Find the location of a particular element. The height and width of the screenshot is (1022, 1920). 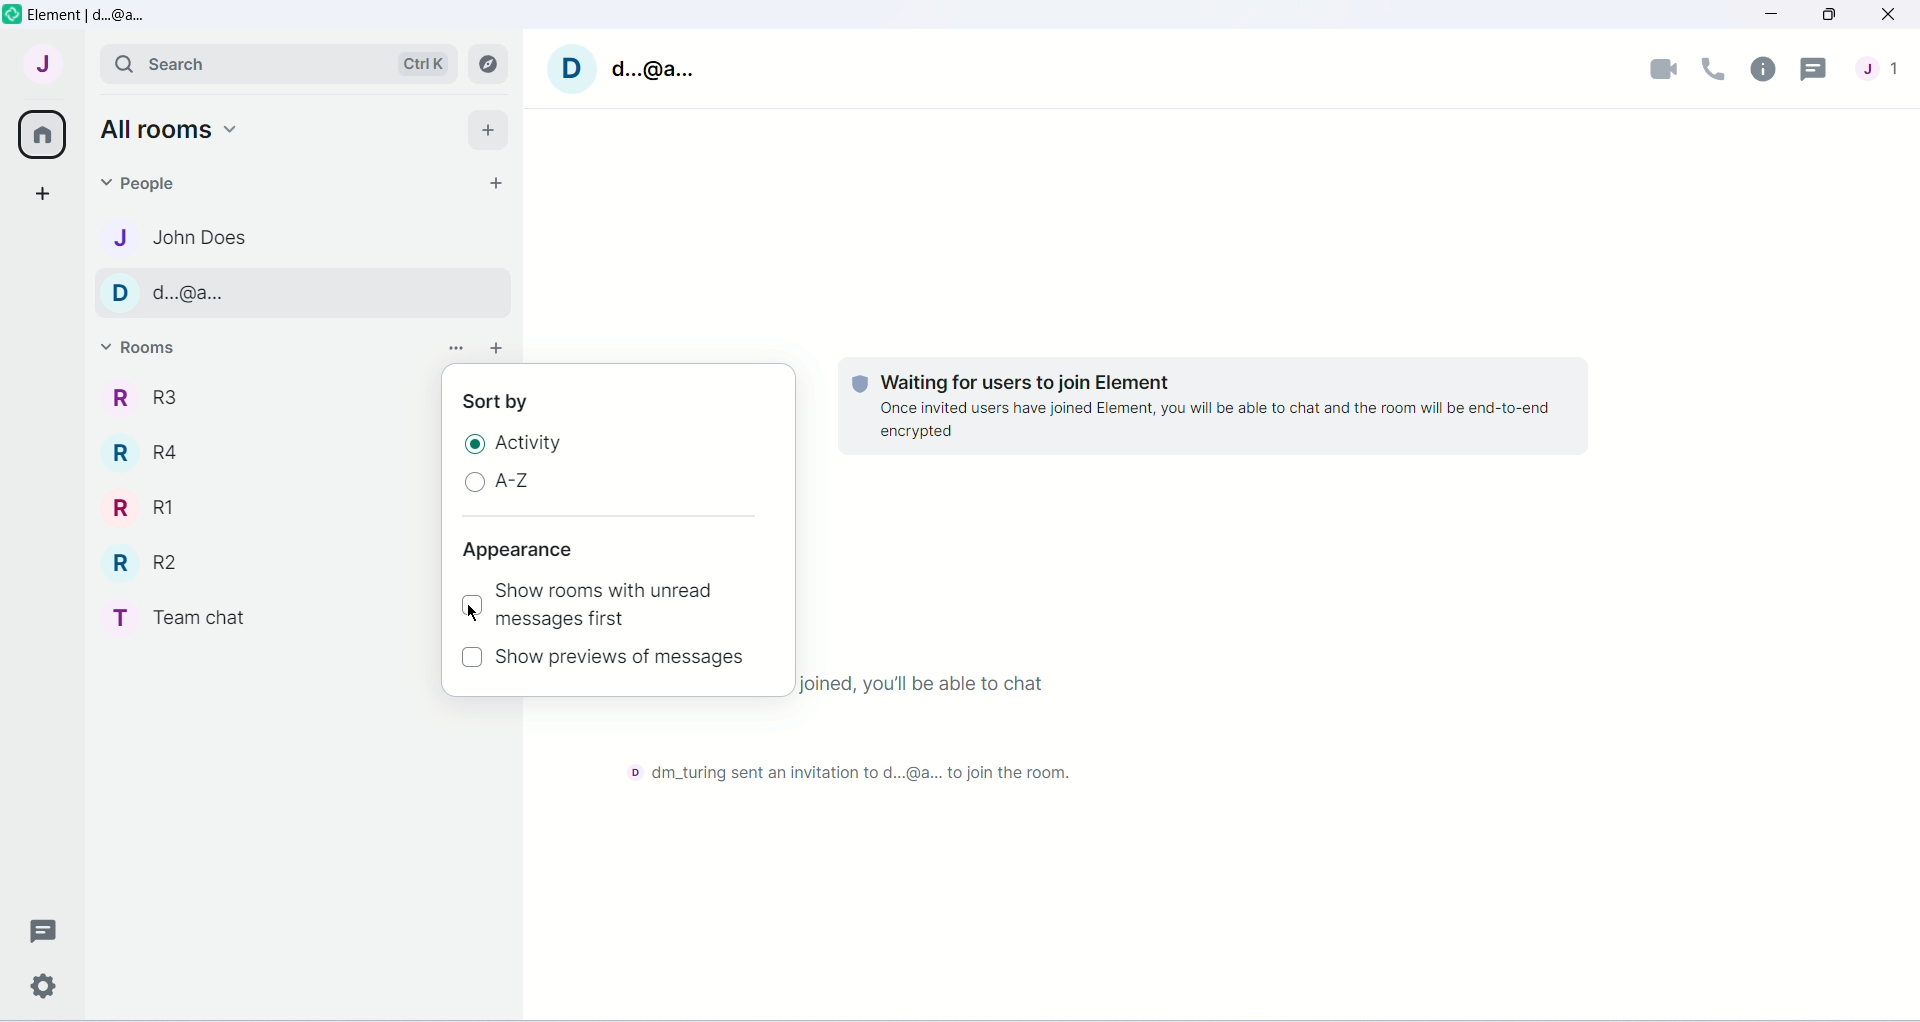

All Rooms is located at coordinates (41, 135).